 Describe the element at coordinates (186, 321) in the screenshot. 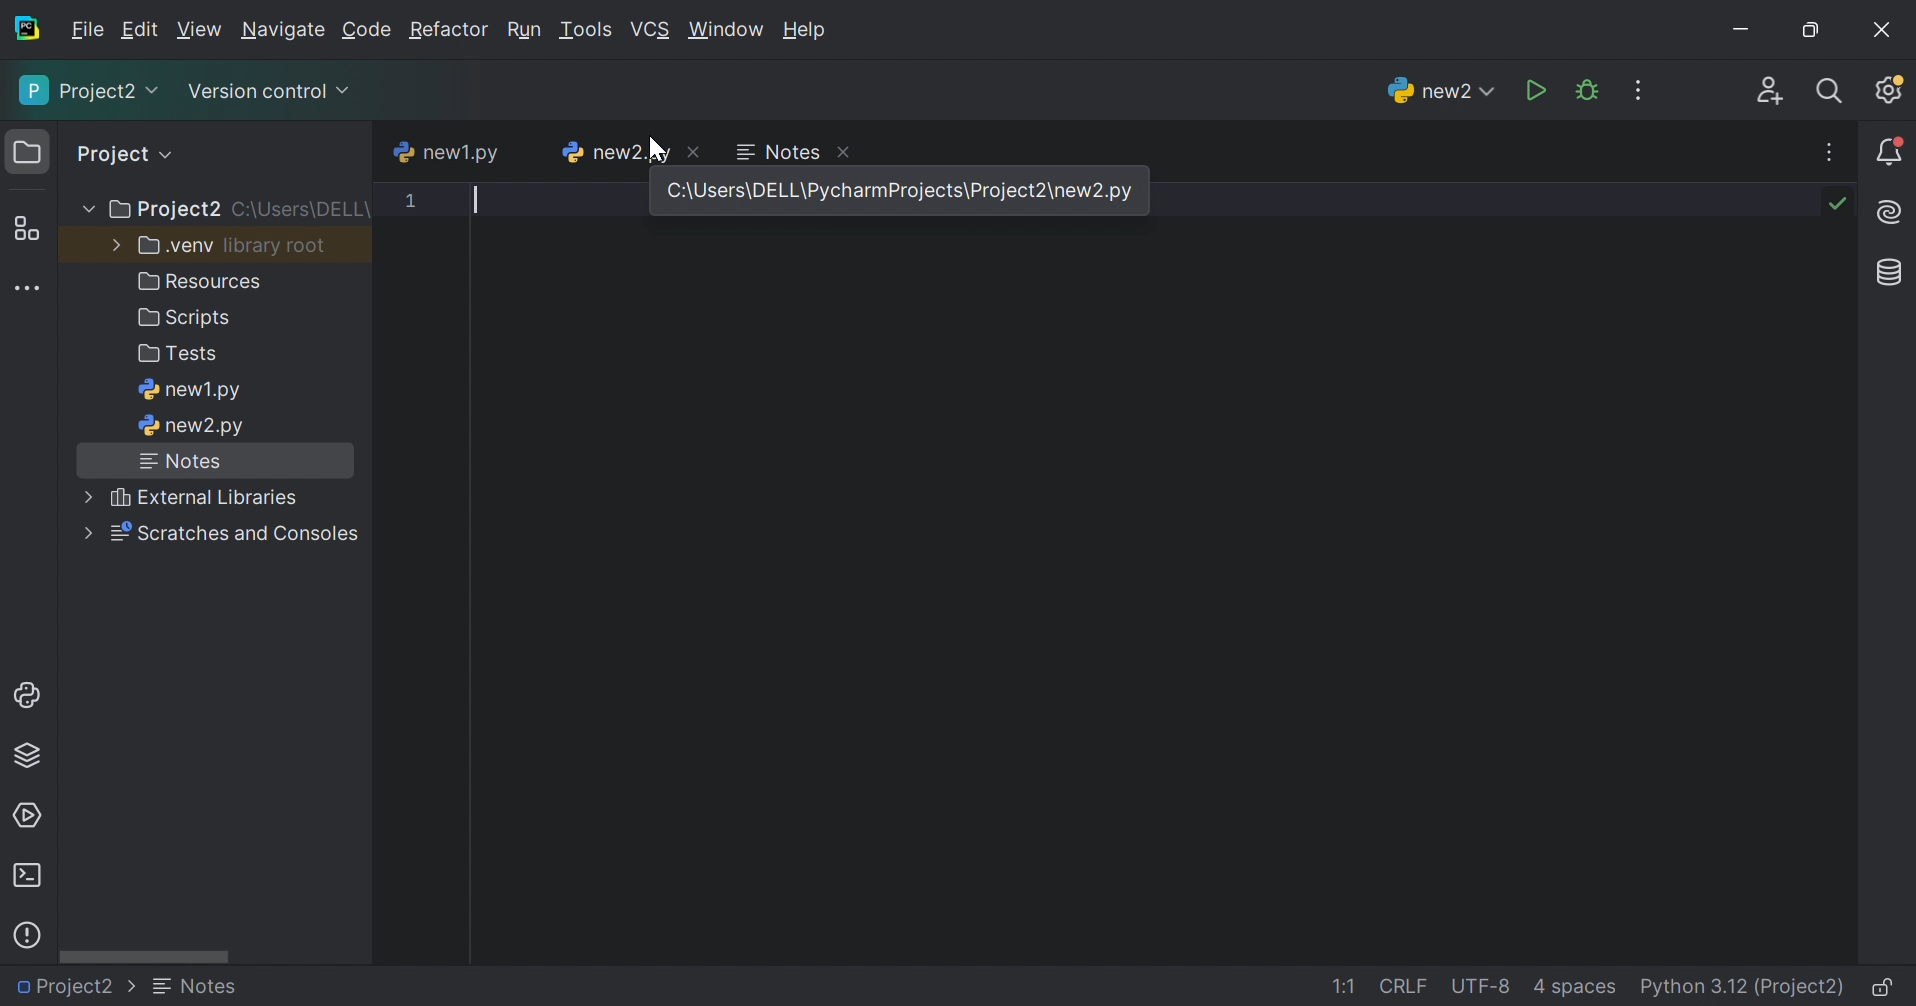

I see `Scripts` at that location.